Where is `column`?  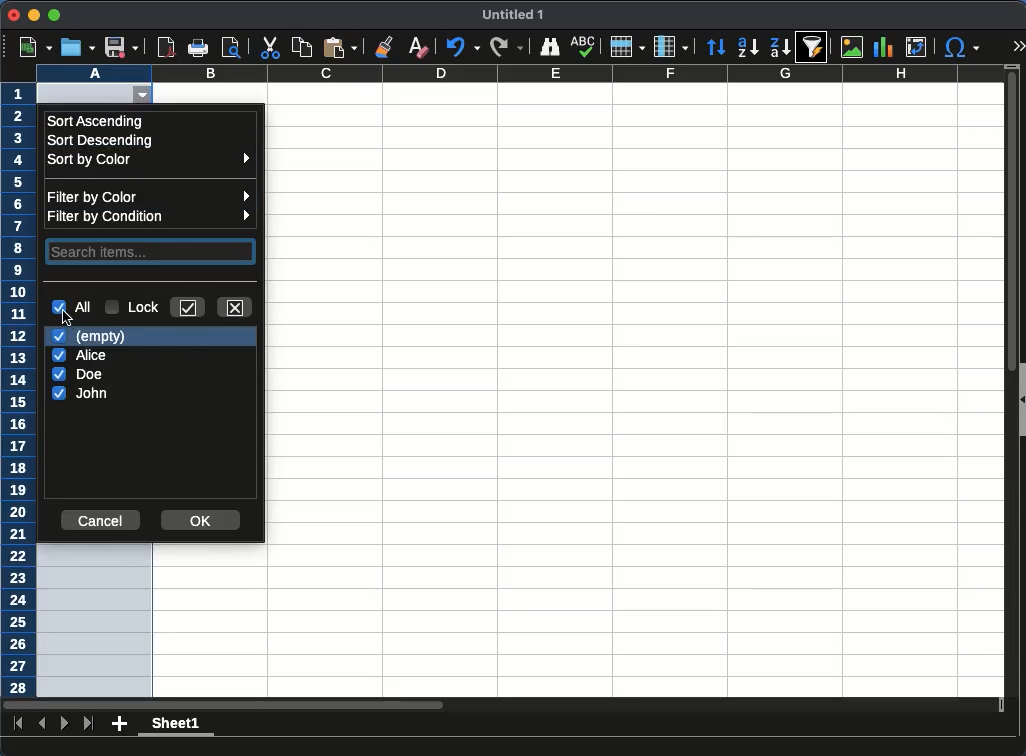 column is located at coordinates (671, 45).